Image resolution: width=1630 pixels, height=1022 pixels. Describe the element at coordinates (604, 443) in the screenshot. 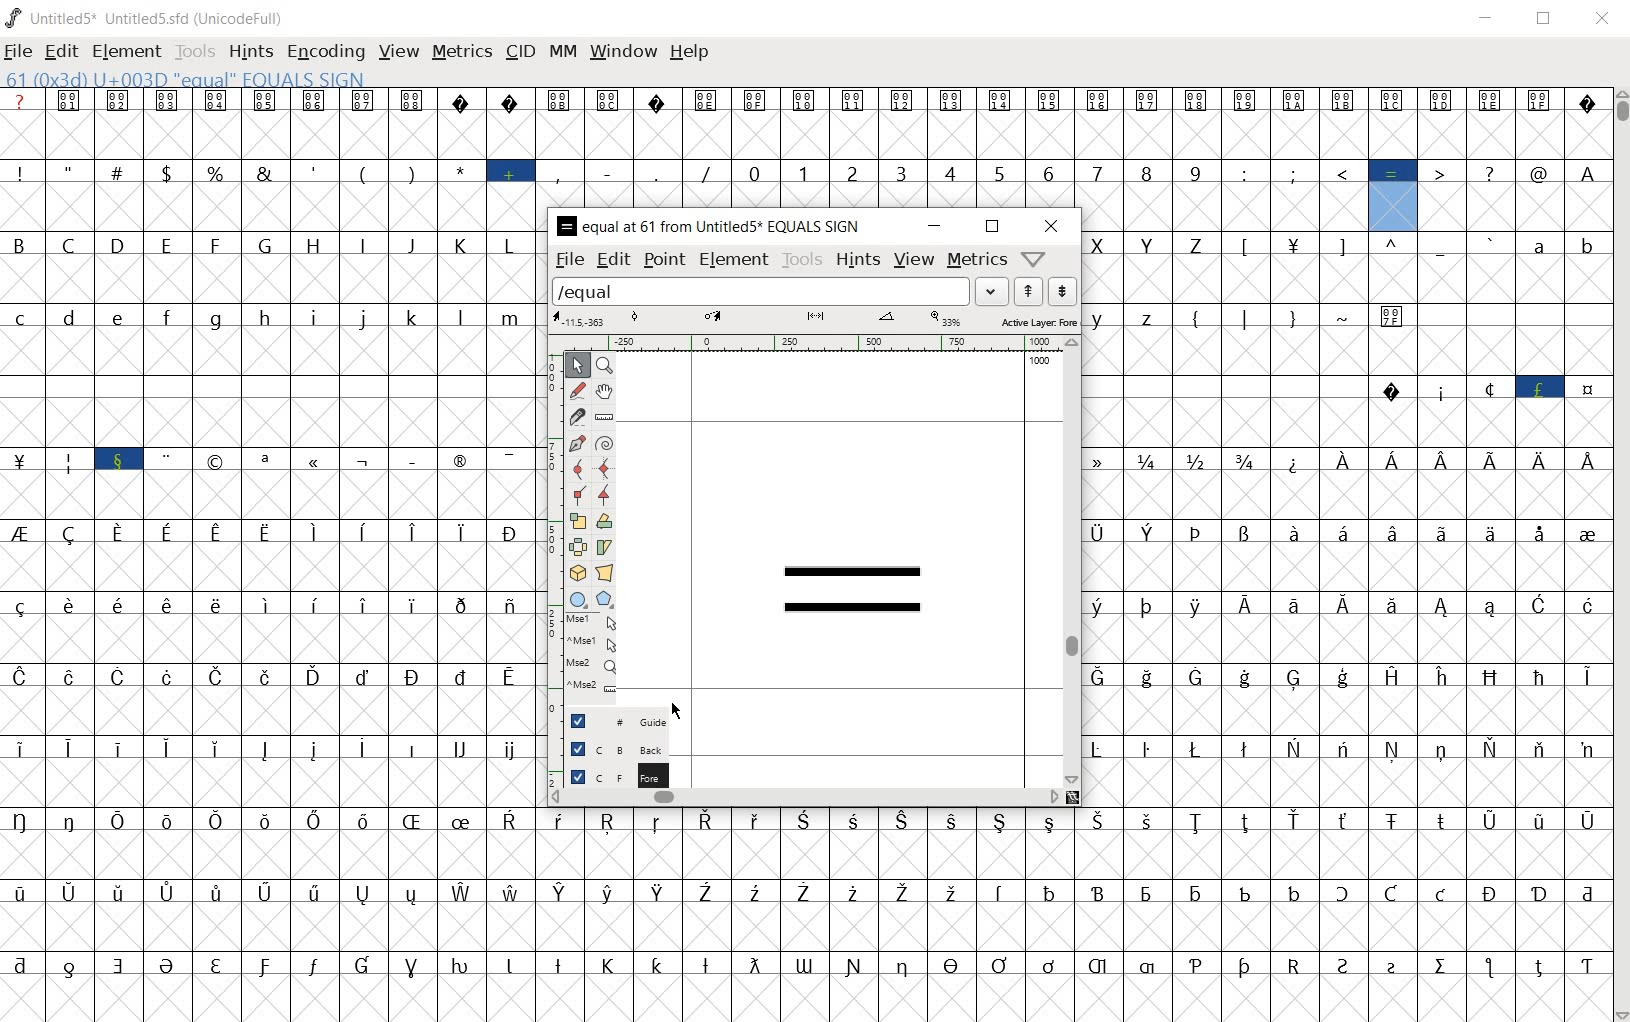

I see `change whether spiro is active or not` at that location.